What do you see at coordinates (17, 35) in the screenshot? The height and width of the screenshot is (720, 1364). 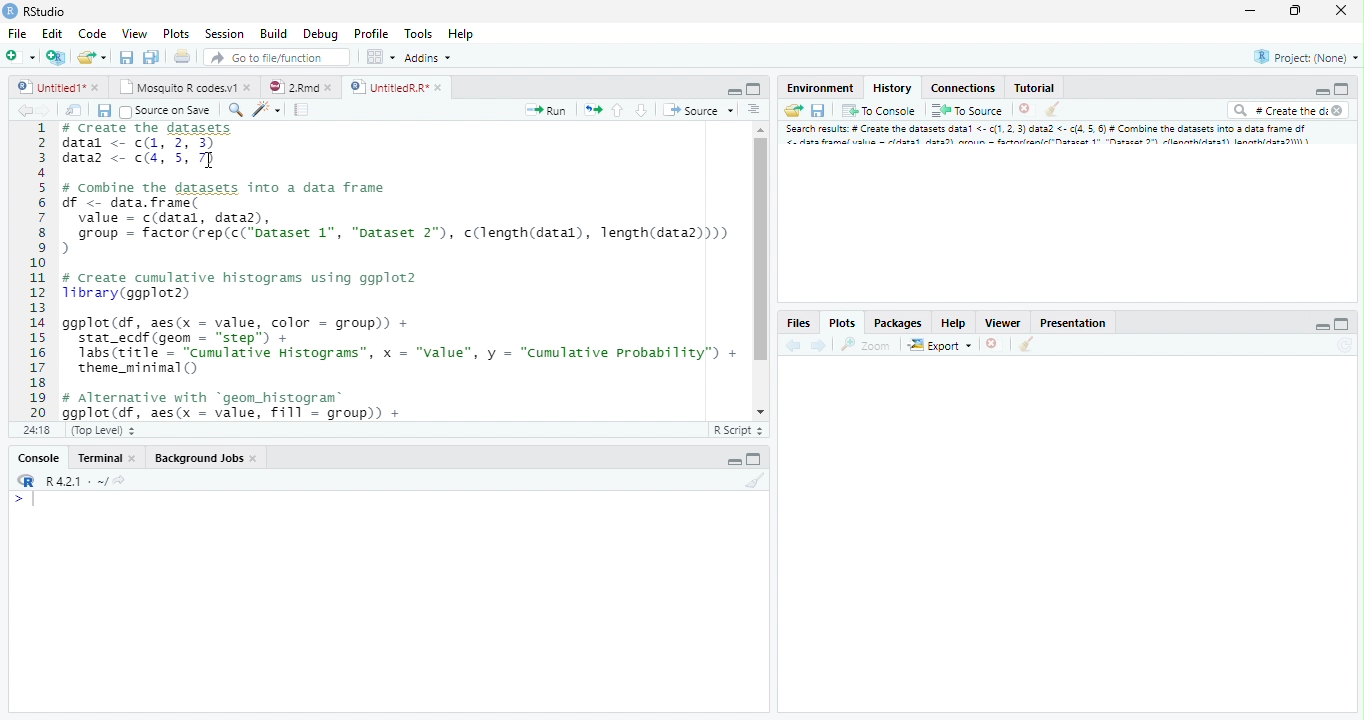 I see `File` at bounding box center [17, 35].